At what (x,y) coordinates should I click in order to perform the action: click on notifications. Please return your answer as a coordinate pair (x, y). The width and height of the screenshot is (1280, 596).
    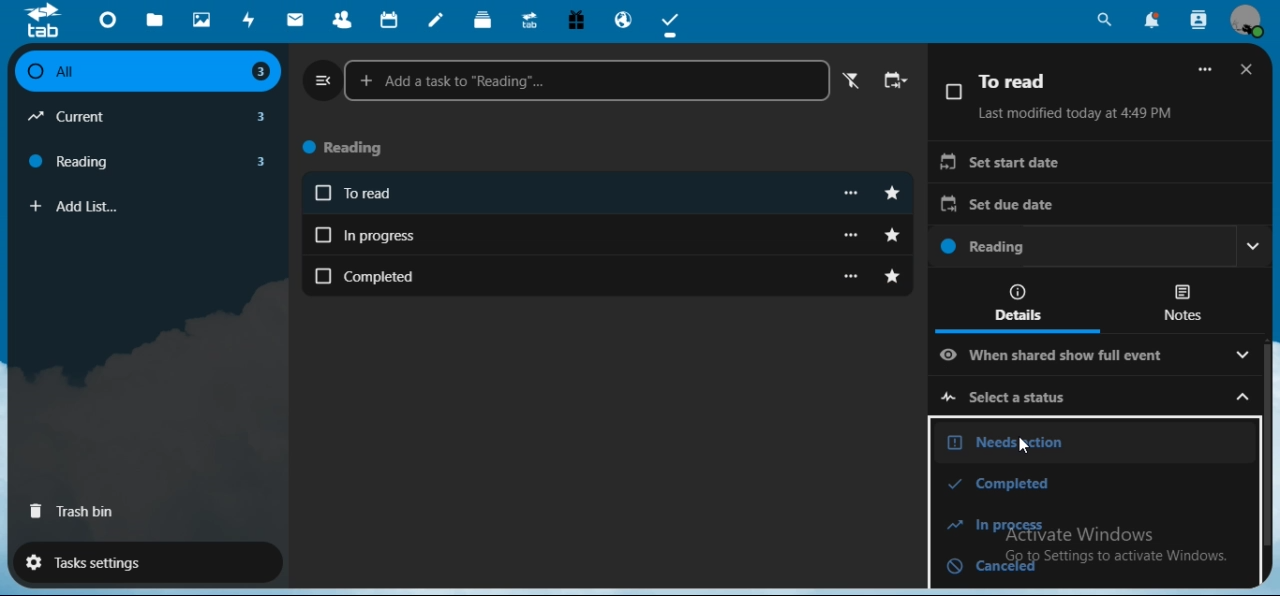
    Looking at the image, I should click on (1150, 21).